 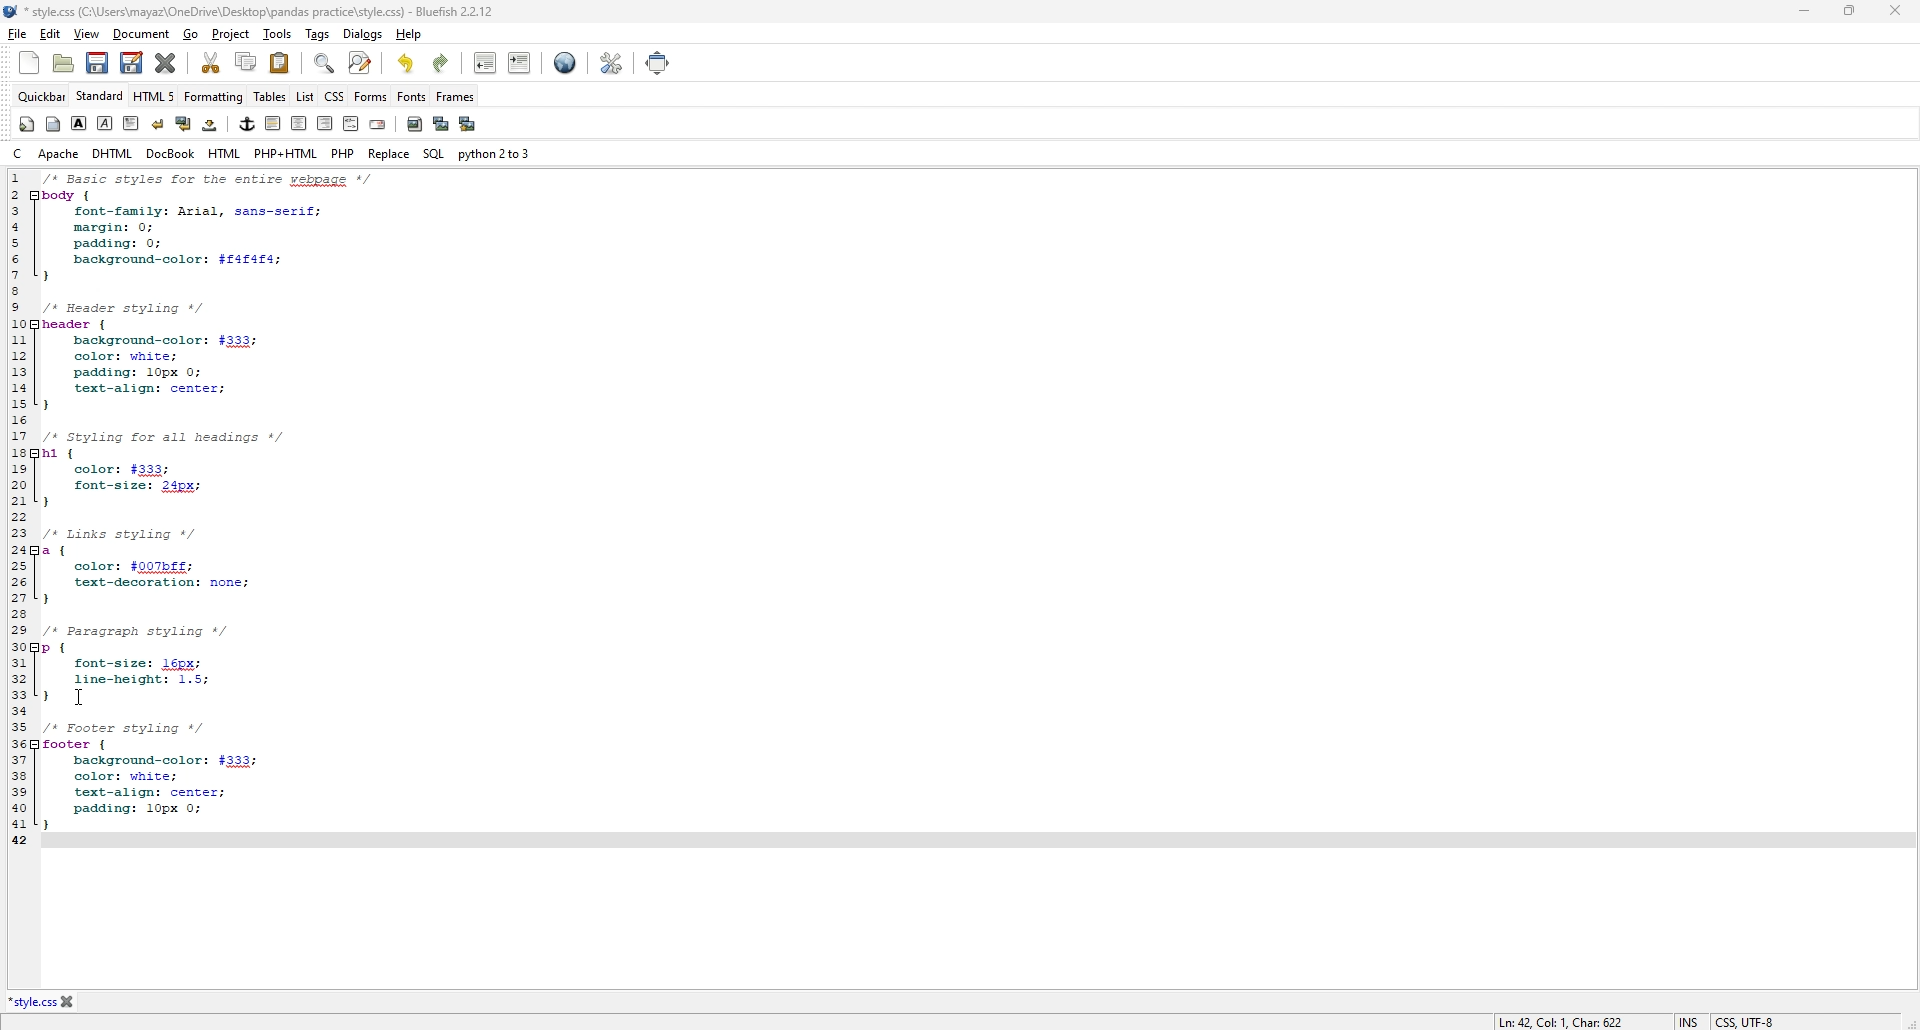 I want to click on cut, so click(x=211, y=61).